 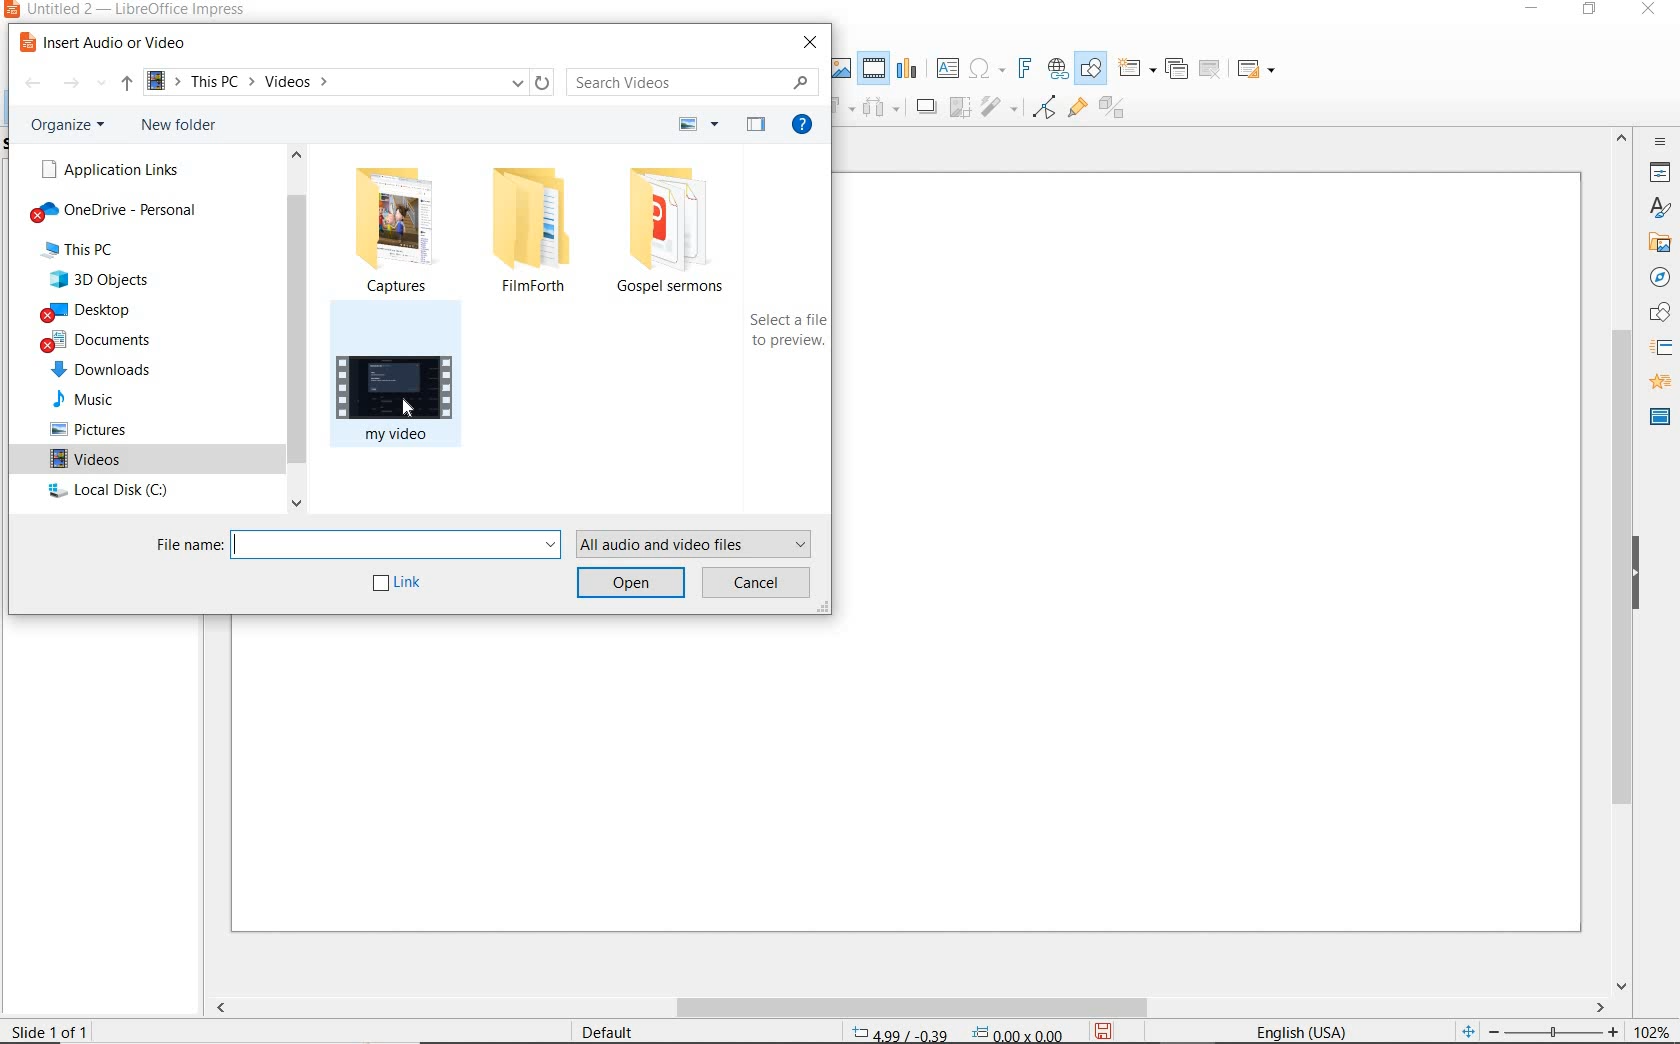 What do you see at coordinates (1002, 109) in the screenshot?
I see `icon` at bounding box center [1002, 109].